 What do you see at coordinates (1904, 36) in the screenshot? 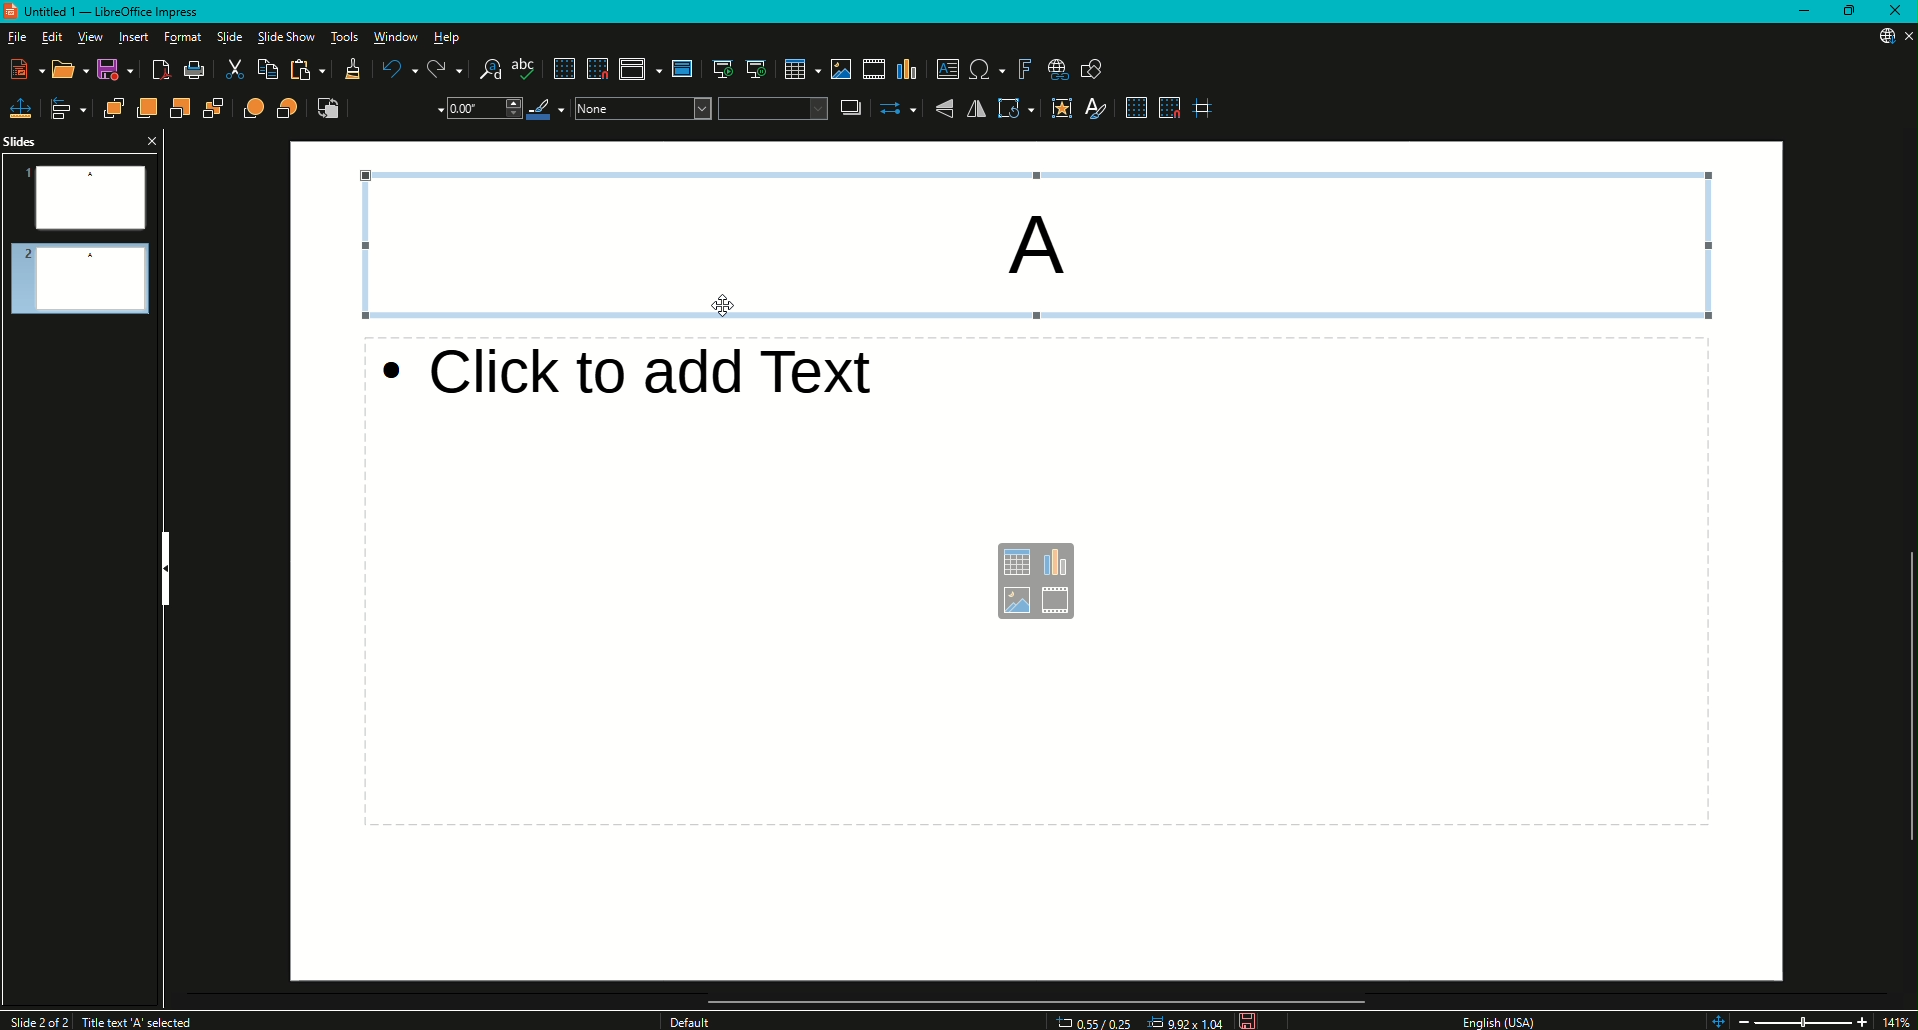
I see `Close Presentation` at bounding box center [1904, 36].